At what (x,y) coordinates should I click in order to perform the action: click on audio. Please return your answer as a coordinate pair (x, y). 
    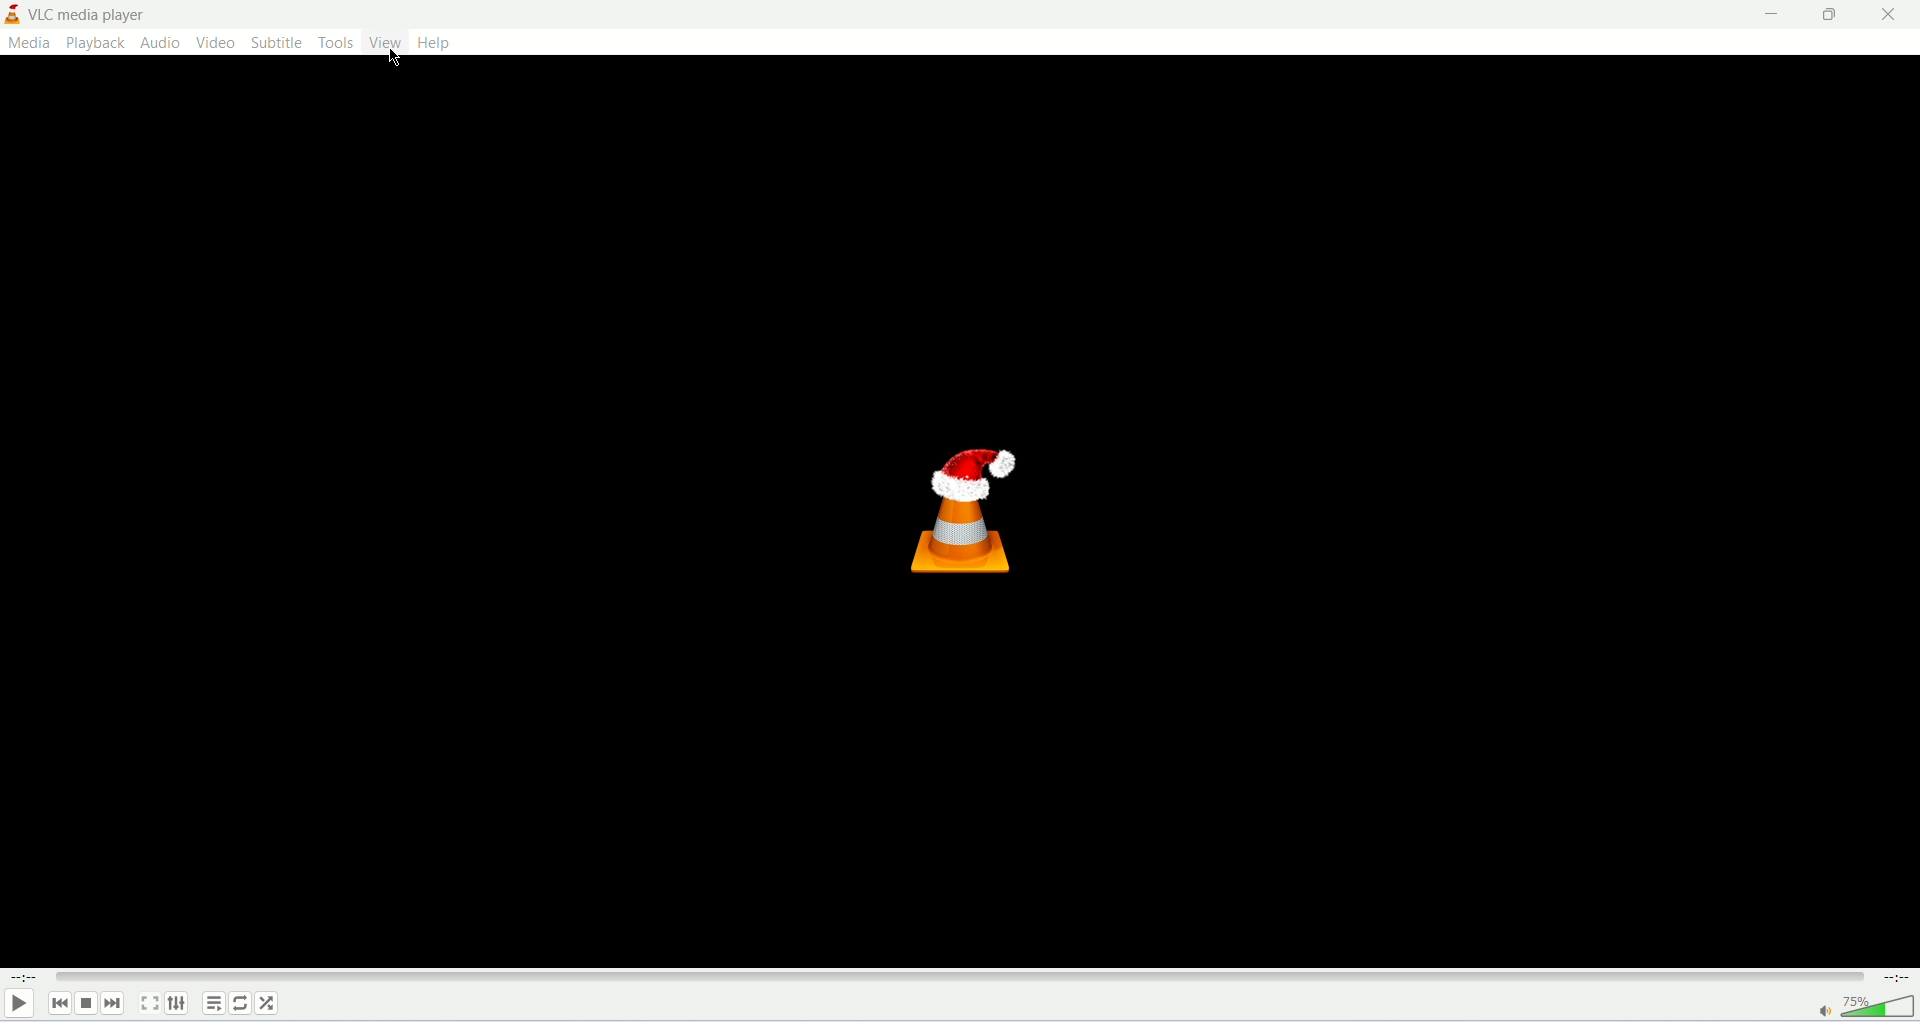
    Looking at the image, I should click on (159, 44).